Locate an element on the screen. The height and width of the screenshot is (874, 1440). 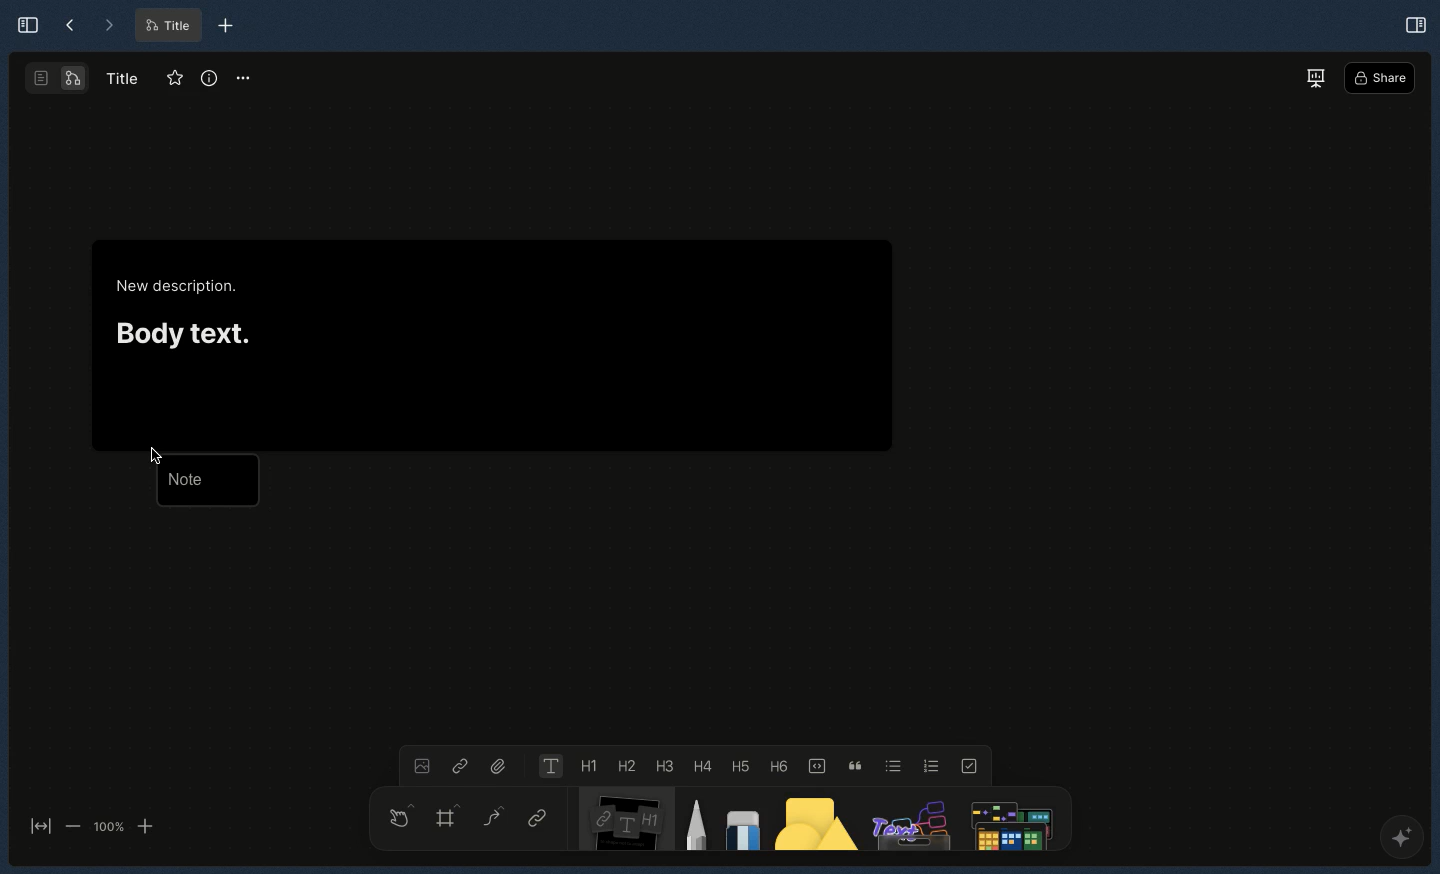
100% is located at coordinates (108, 827).